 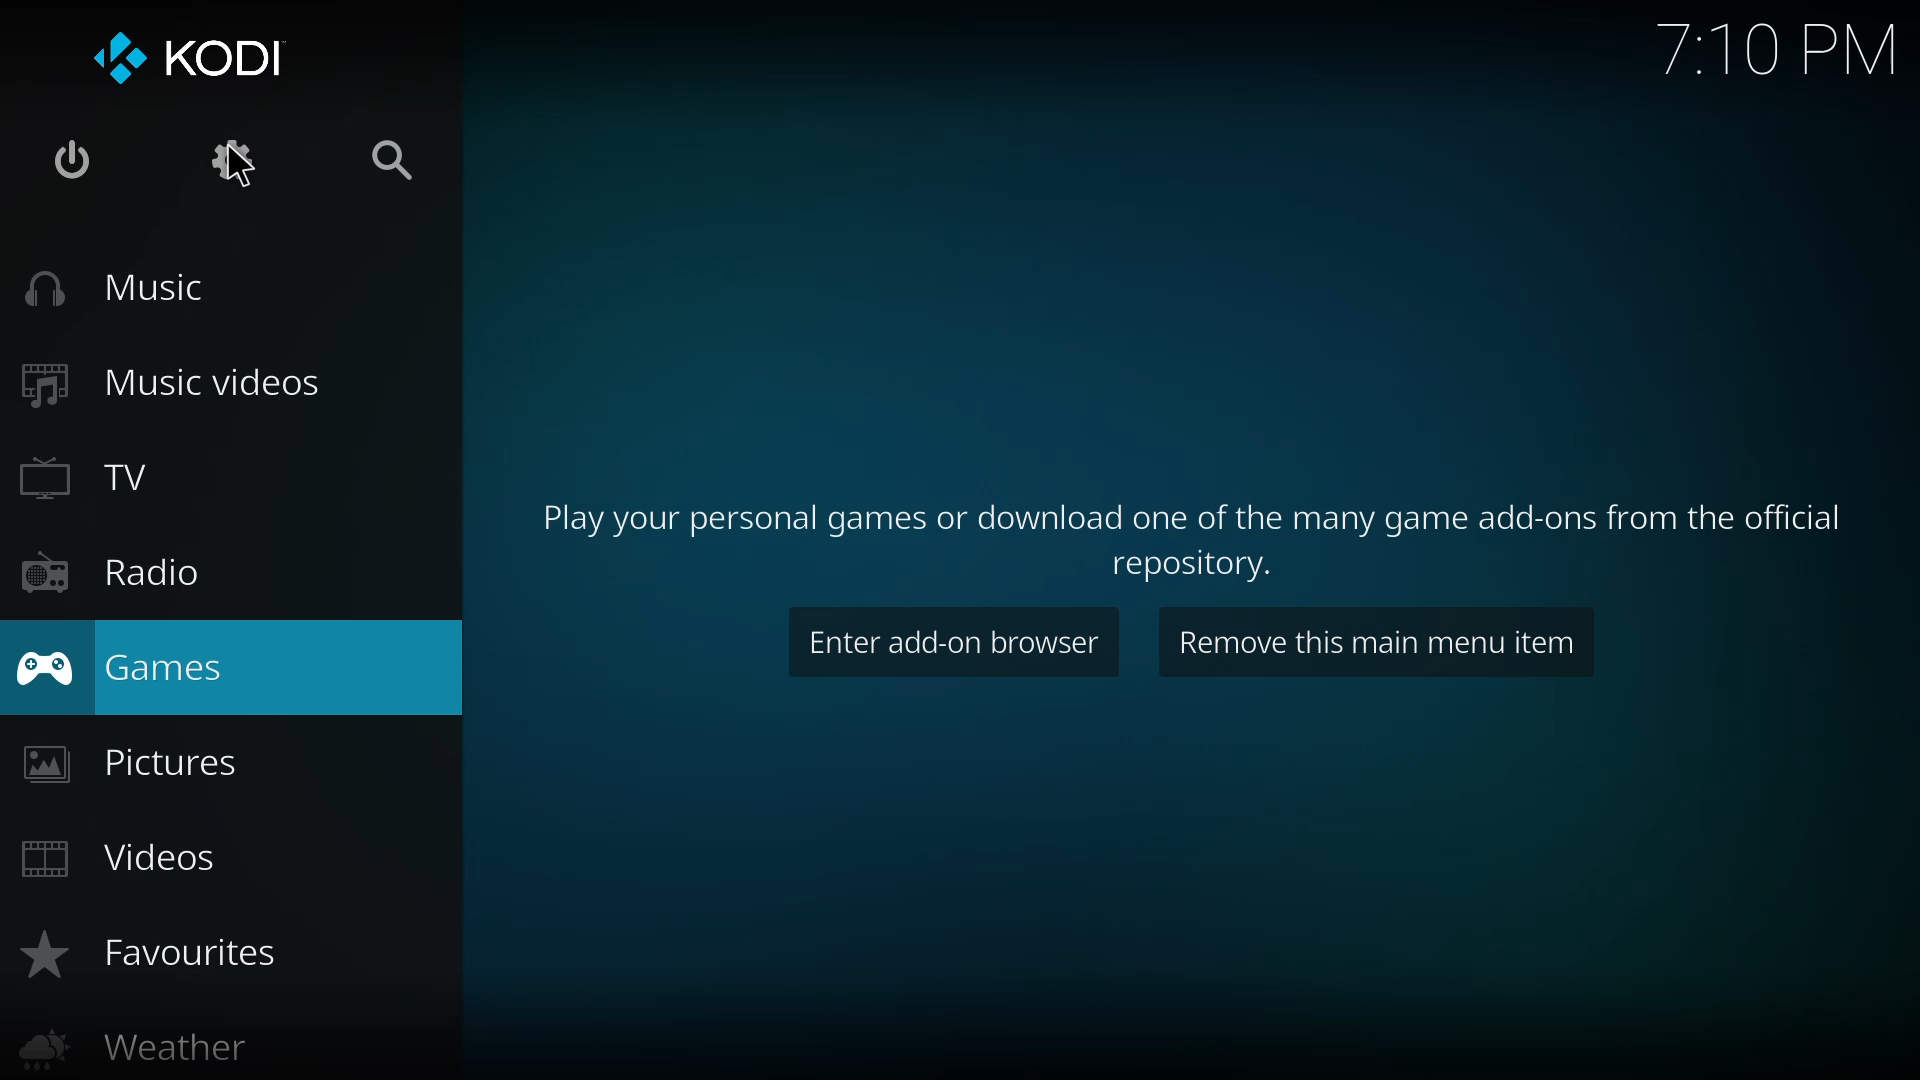 I want to click on remove this main menu item, so click(x=1378, y=642).